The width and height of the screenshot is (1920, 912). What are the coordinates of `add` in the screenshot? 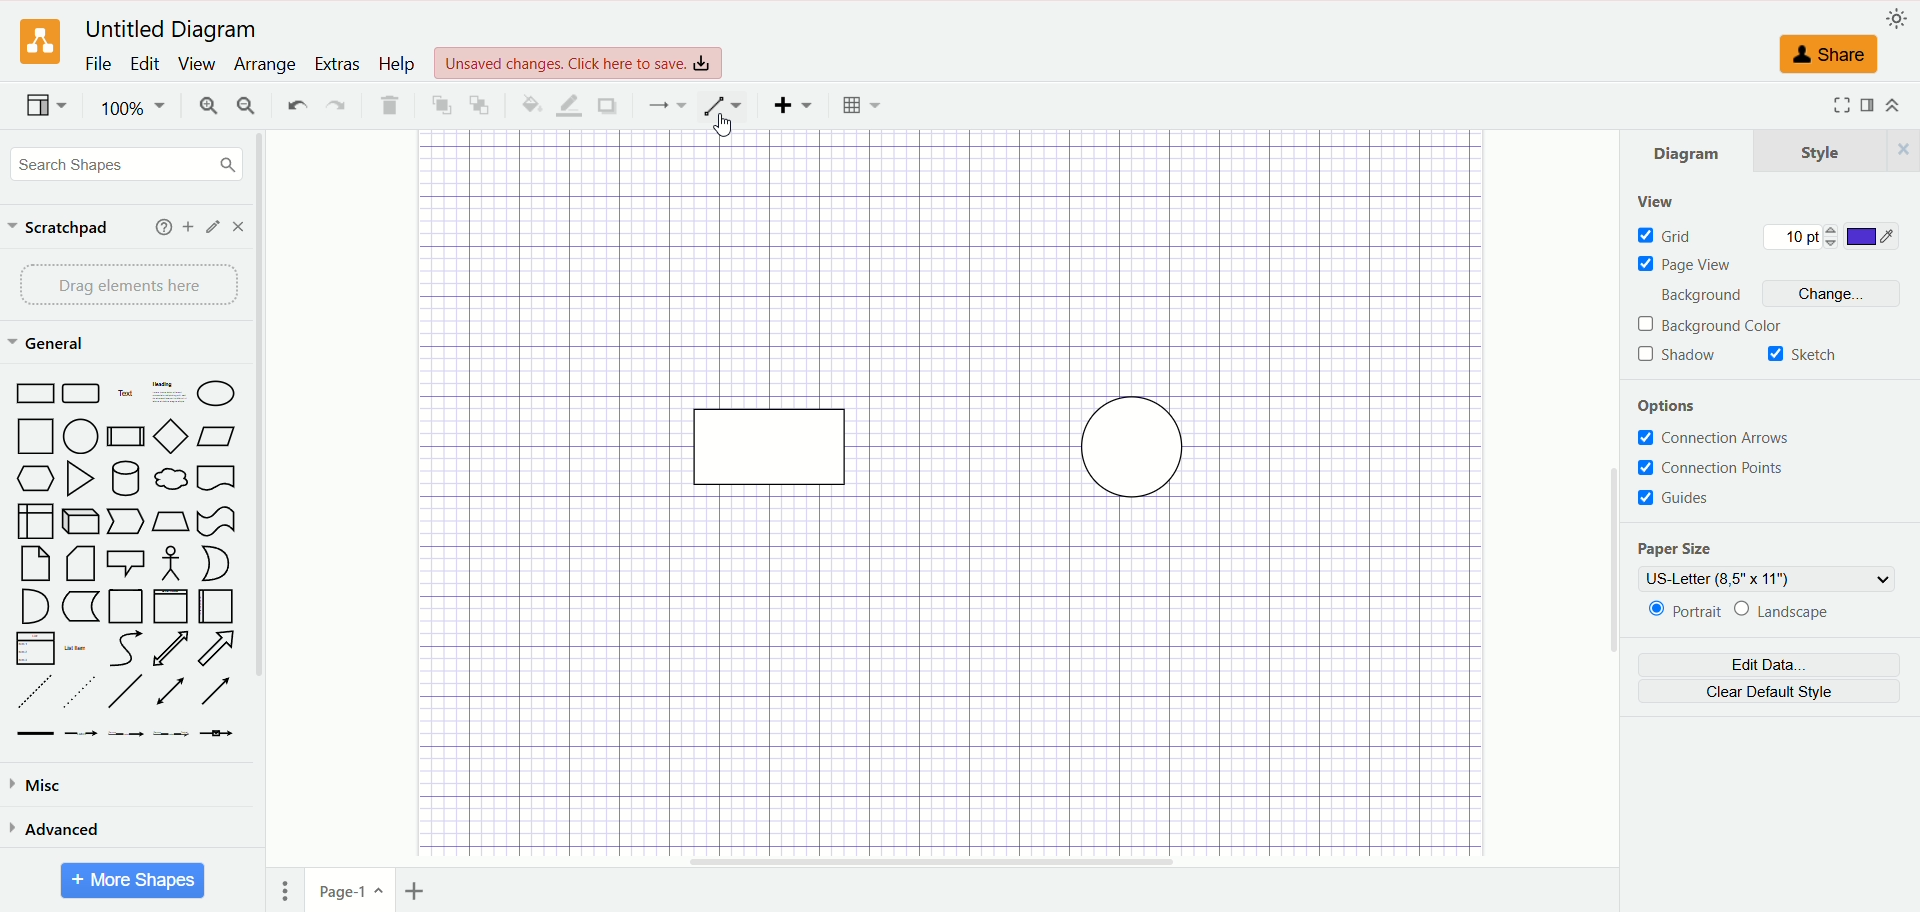 It's located at (186, 226).